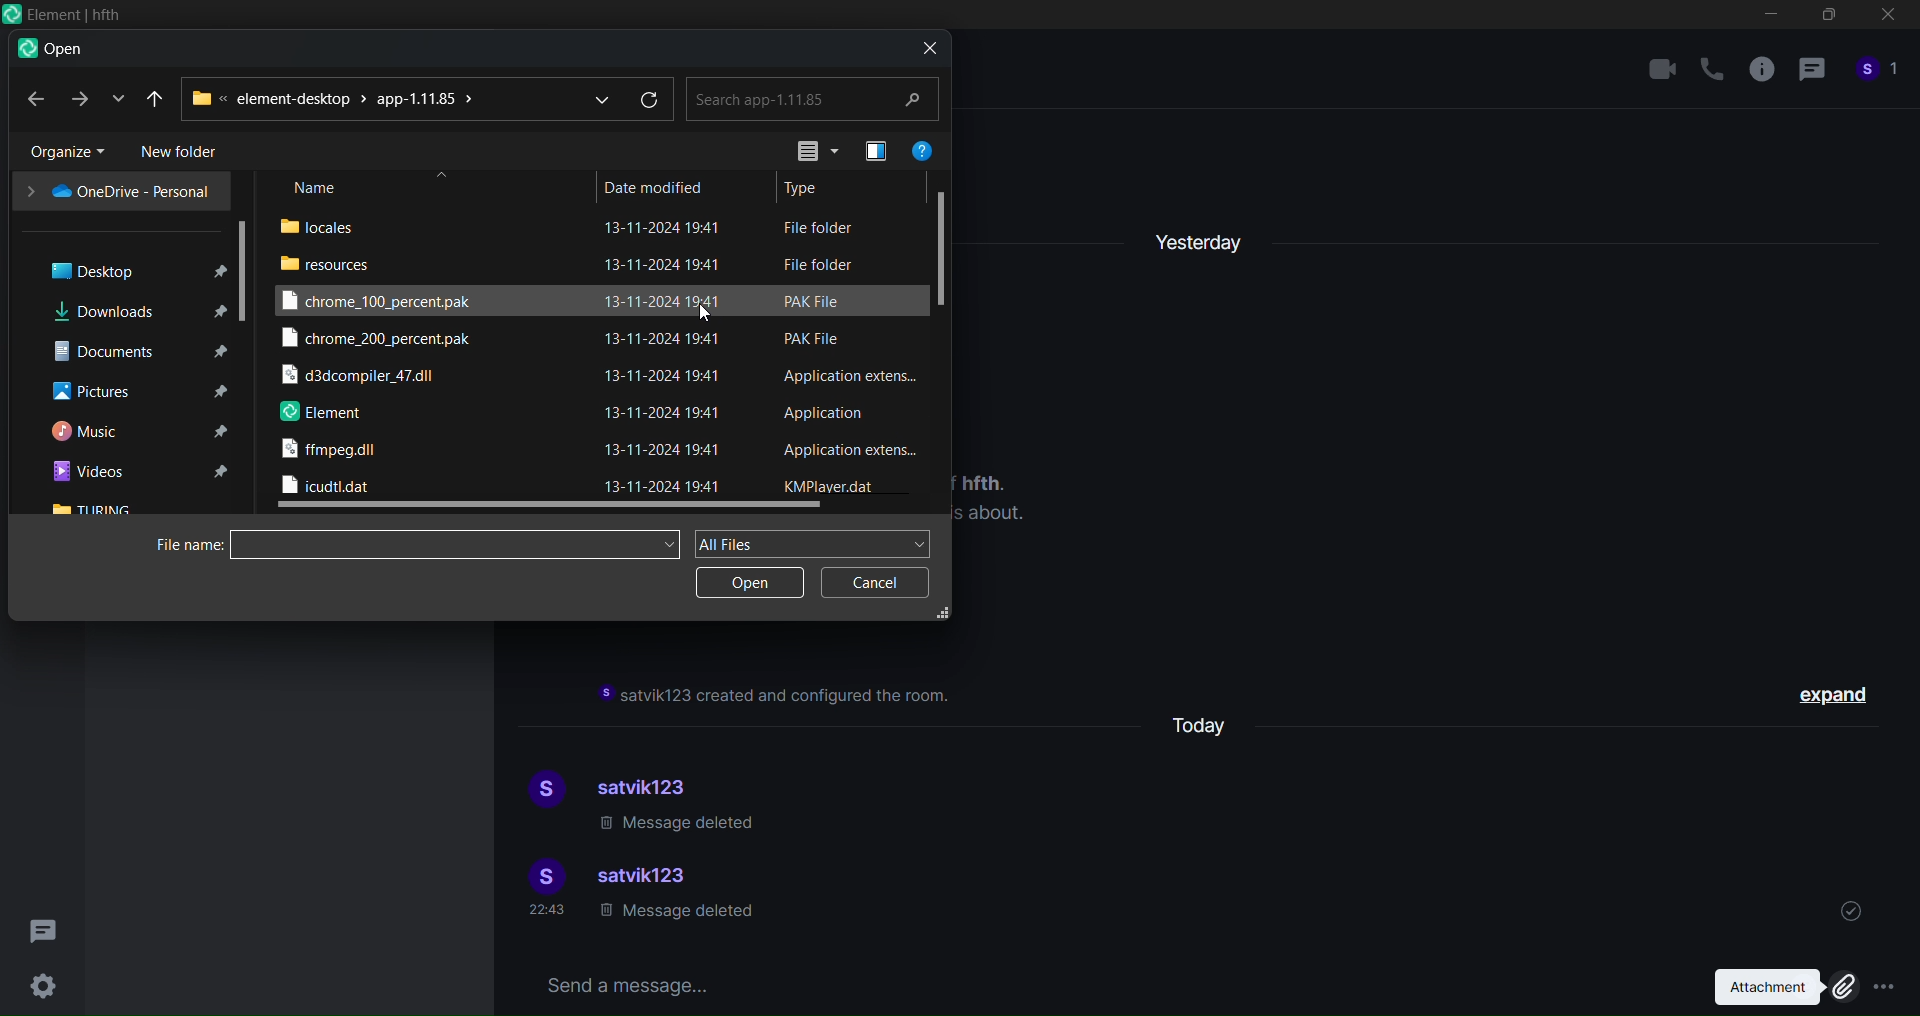  I want to click on date modified, so click(655, 185).